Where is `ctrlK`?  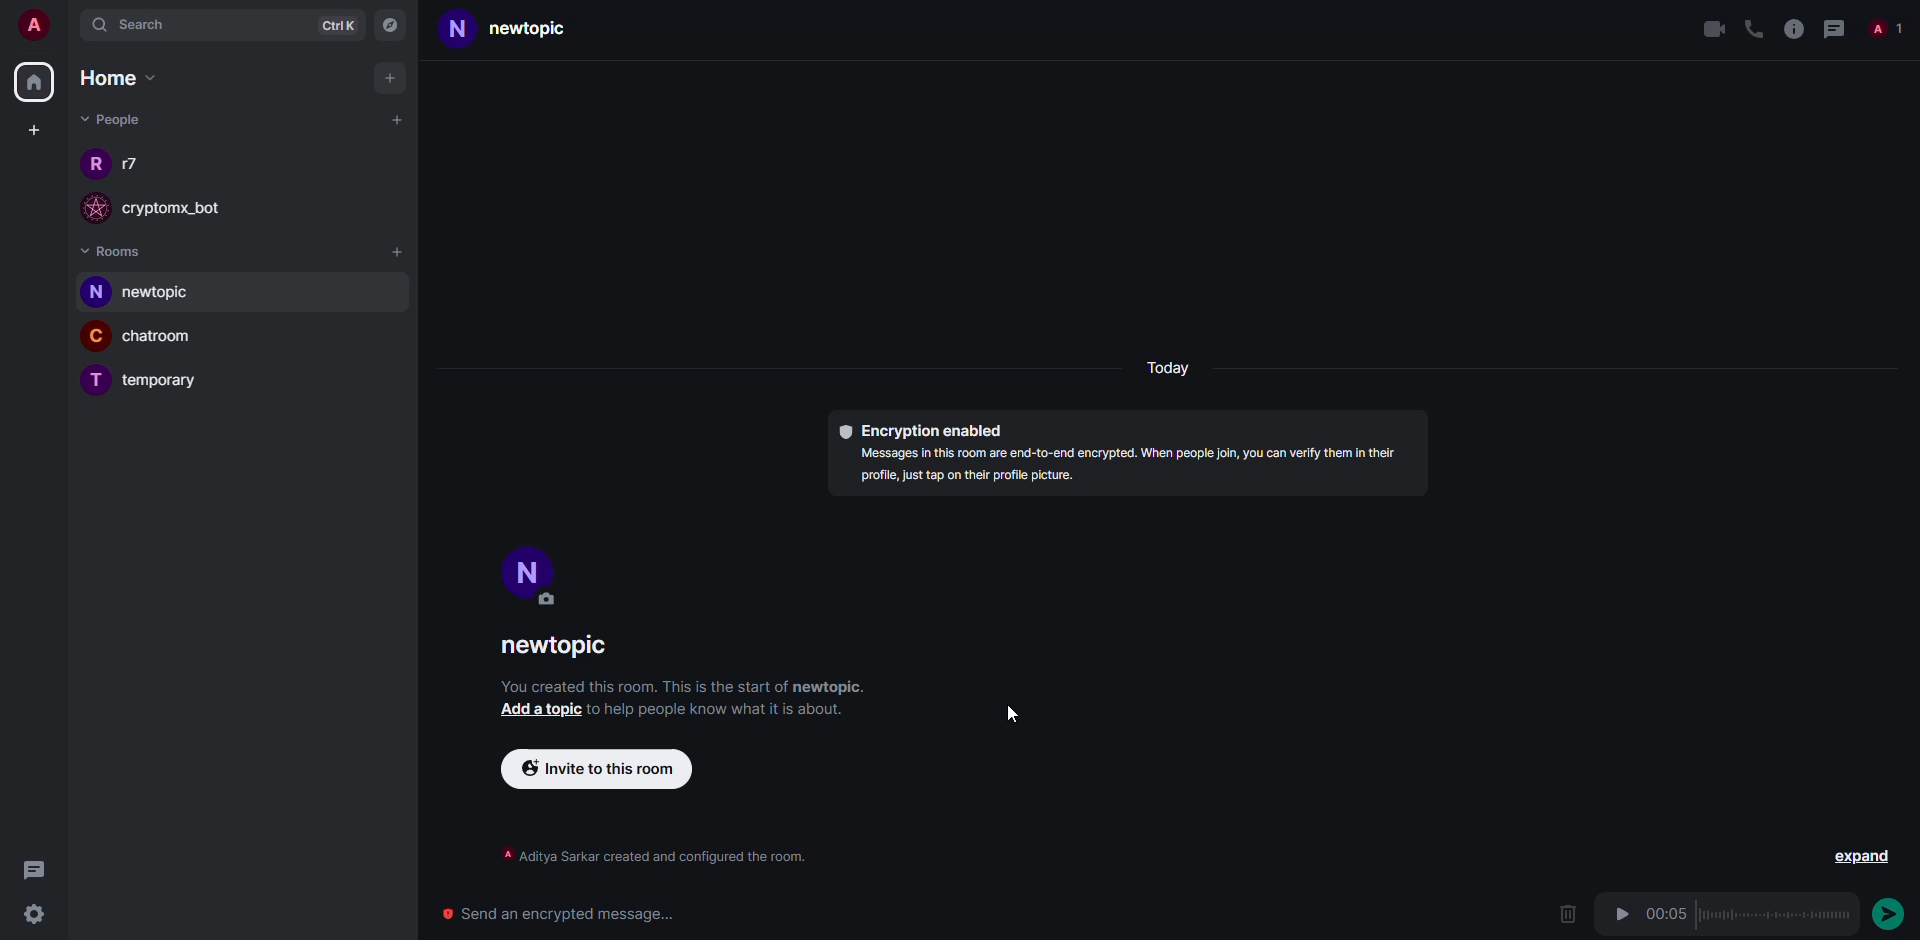 ctrlK is located at coordinates (336, 27).